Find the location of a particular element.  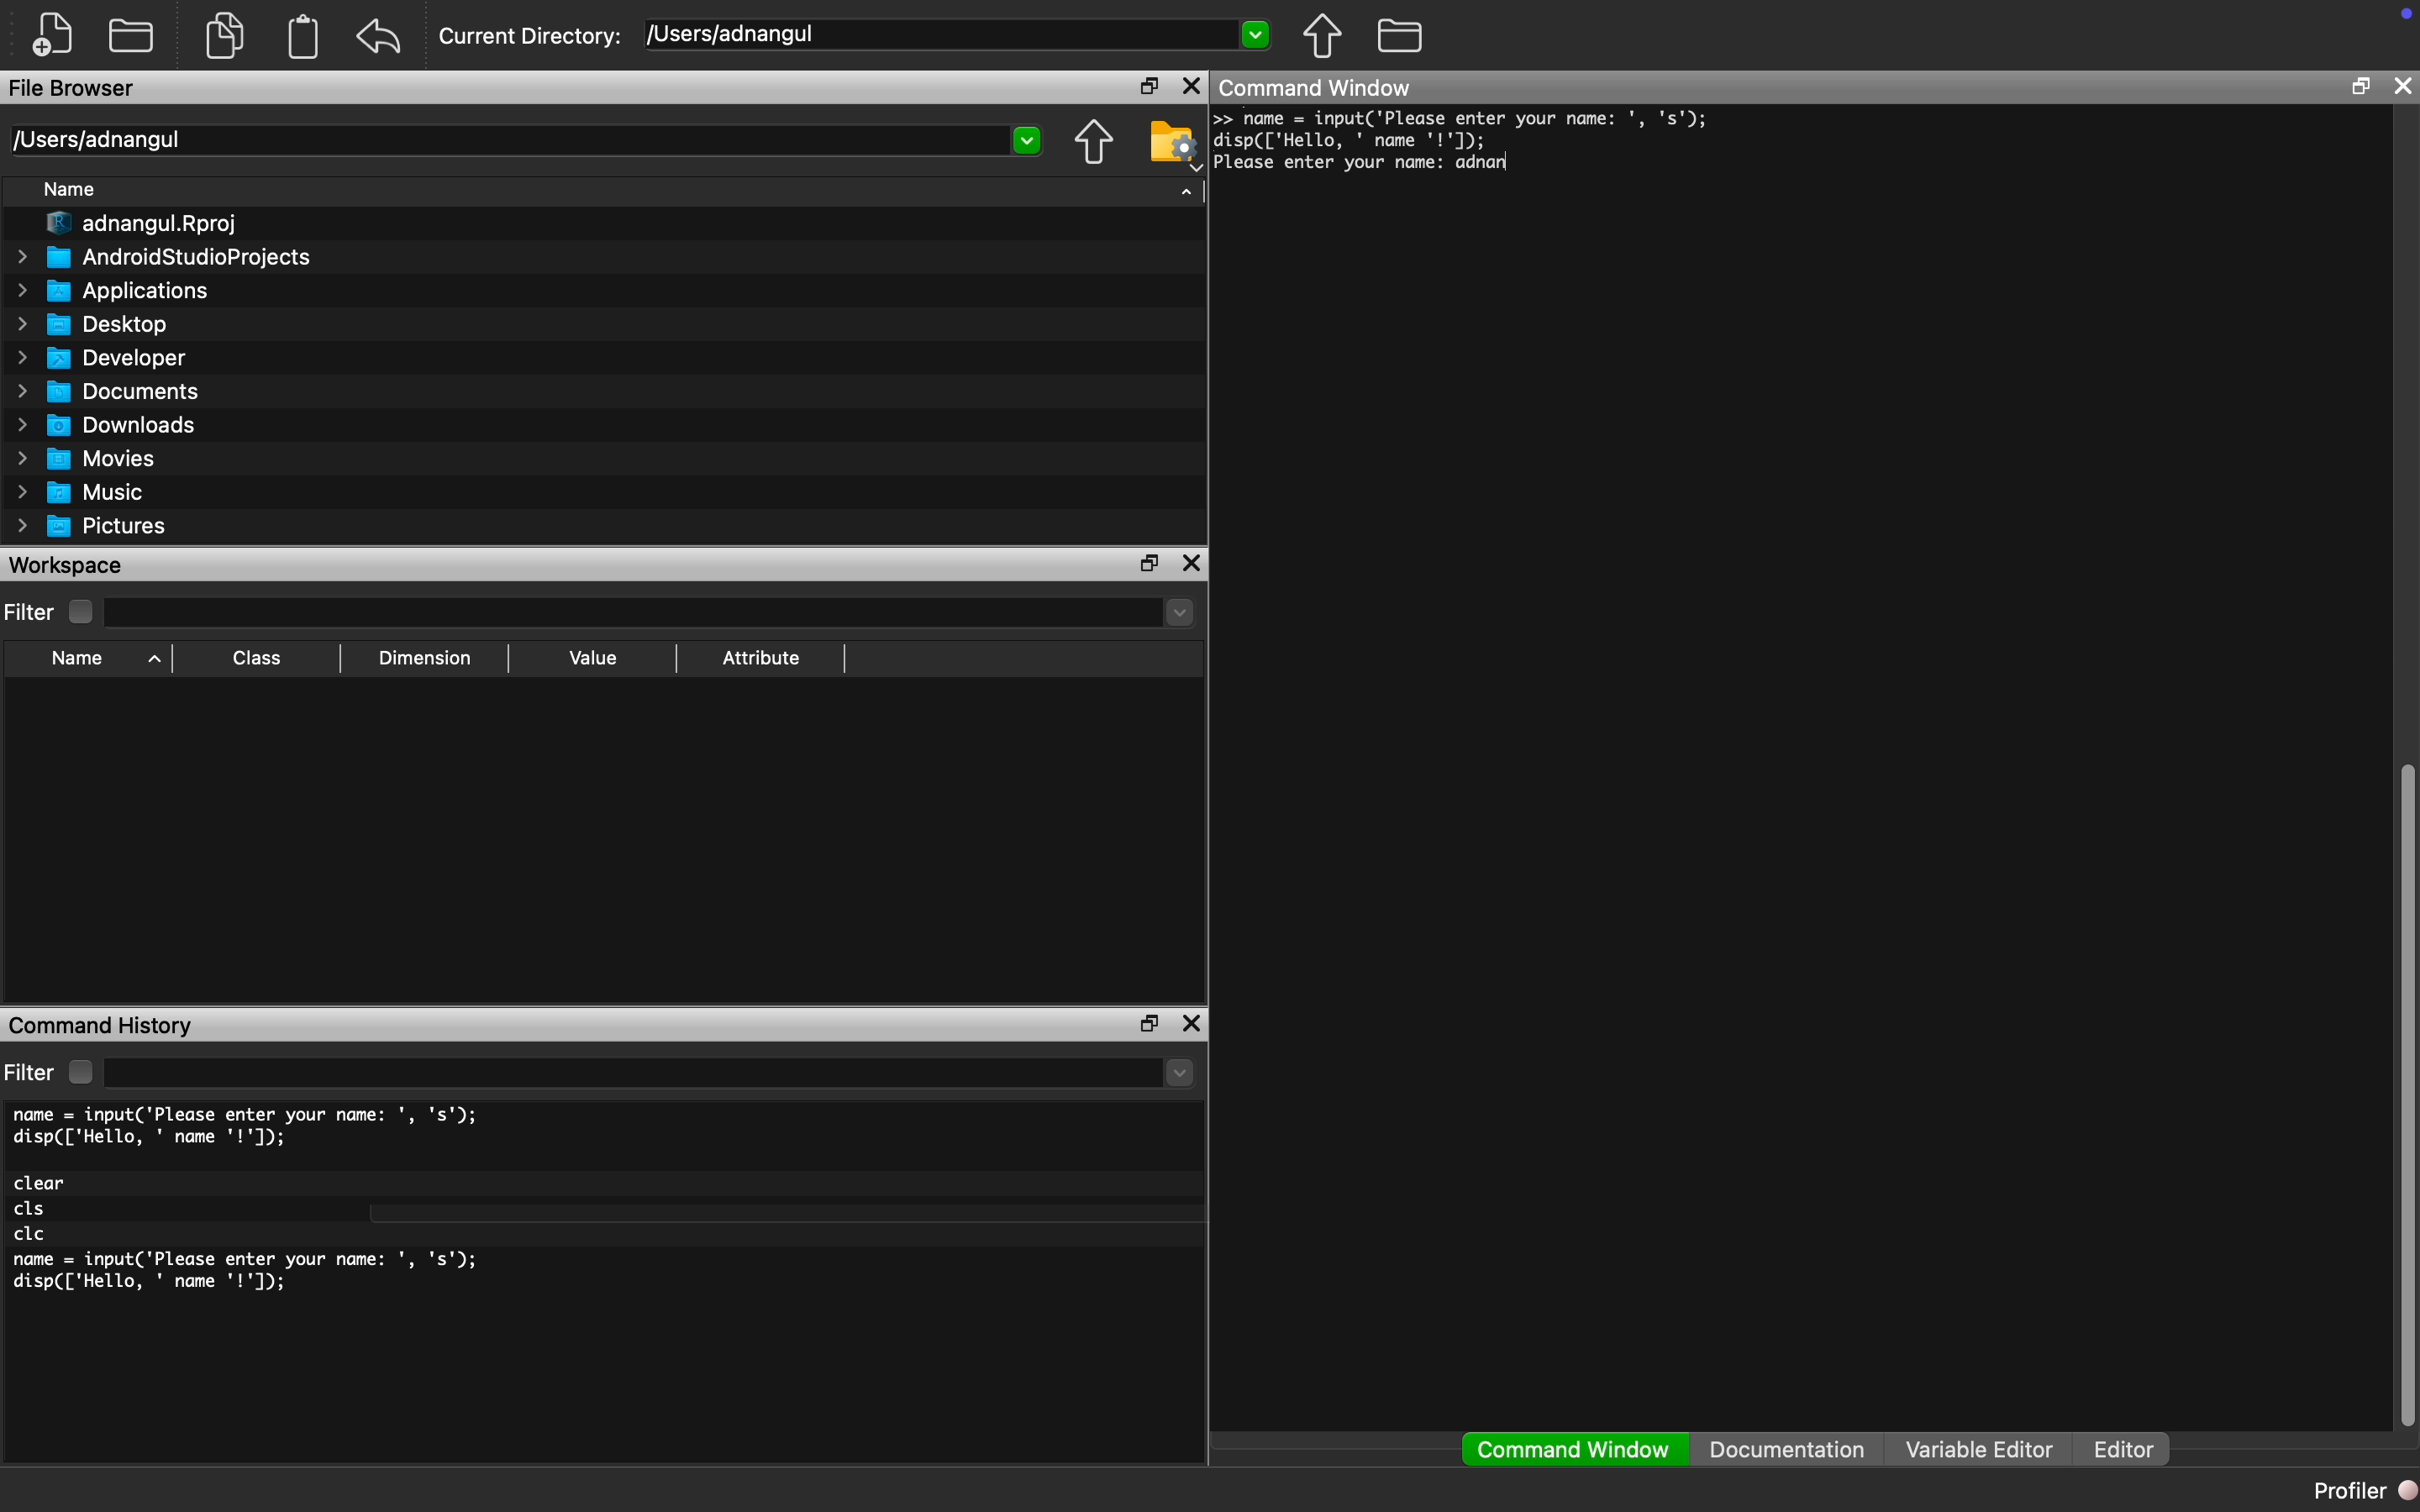

Folder is located at coordinates (131, 34).